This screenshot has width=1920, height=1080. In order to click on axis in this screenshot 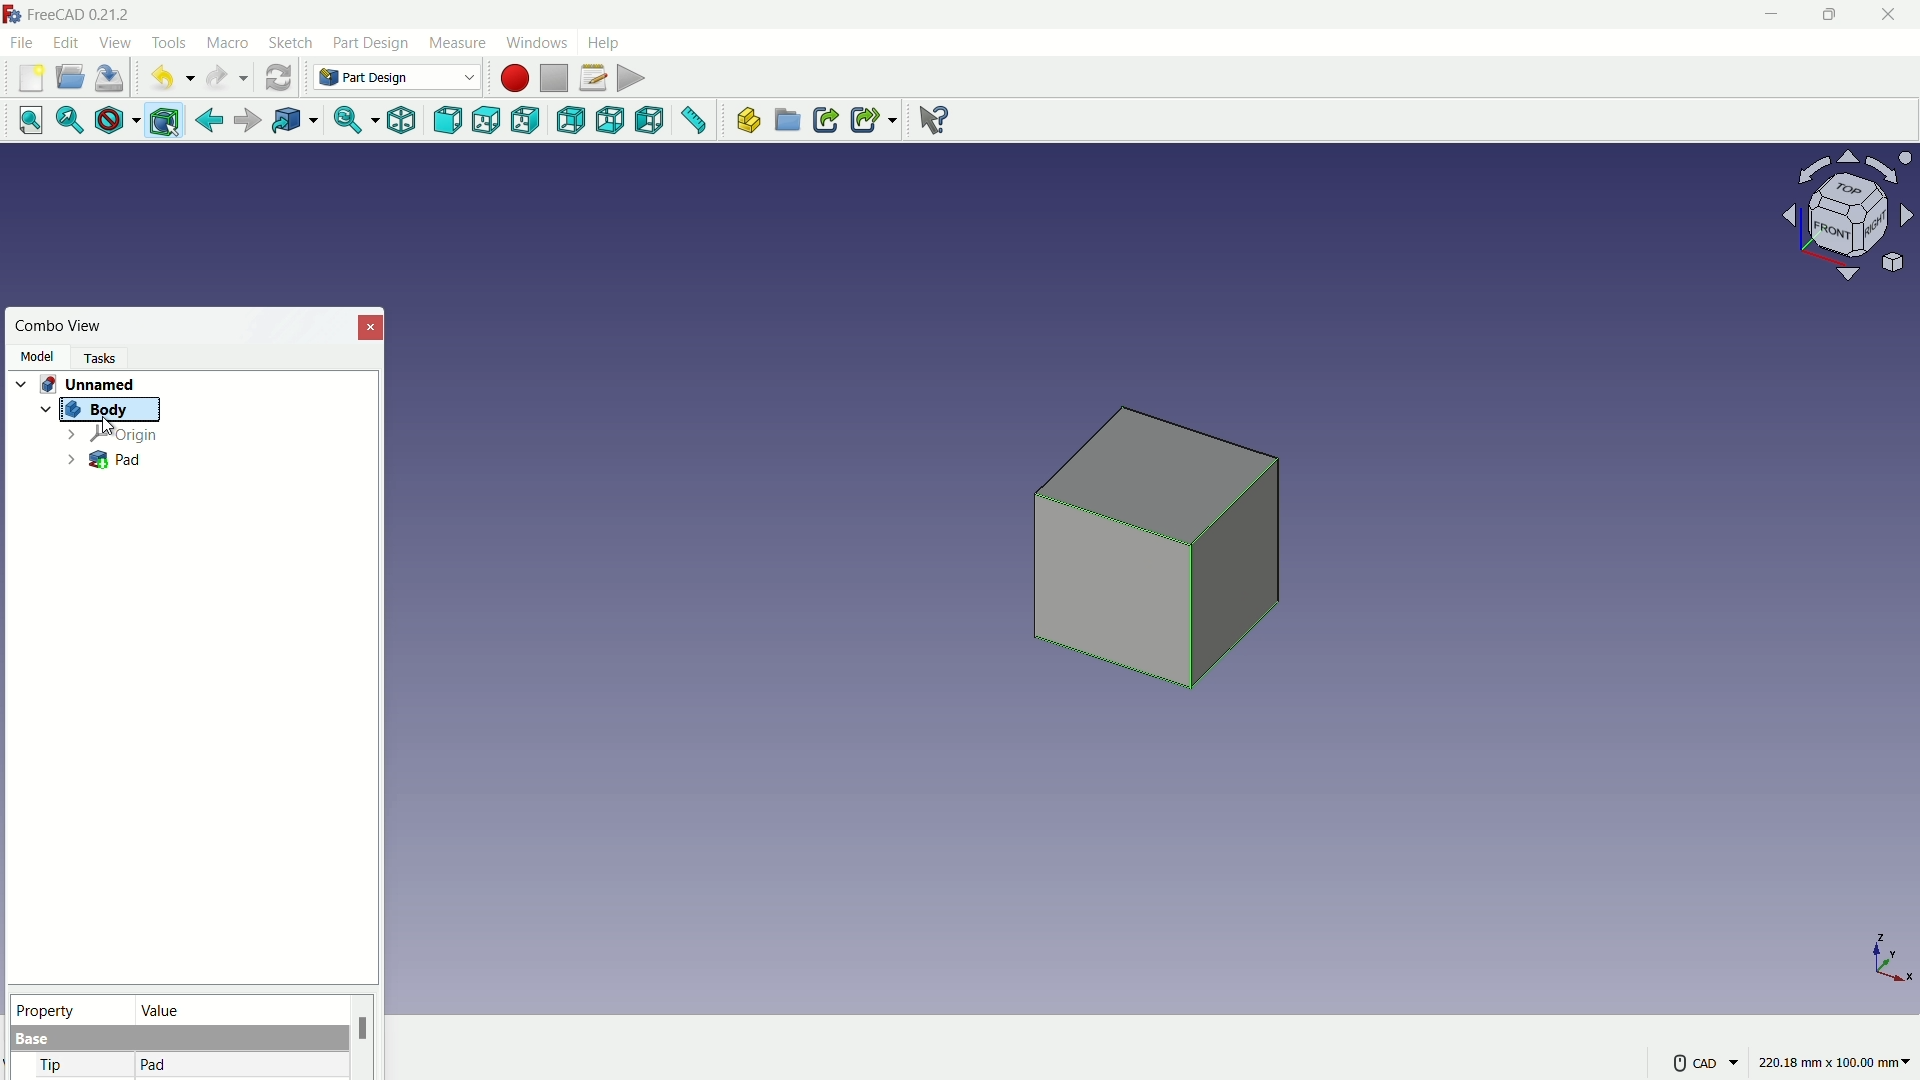, I will do `click(1892, 957)`.